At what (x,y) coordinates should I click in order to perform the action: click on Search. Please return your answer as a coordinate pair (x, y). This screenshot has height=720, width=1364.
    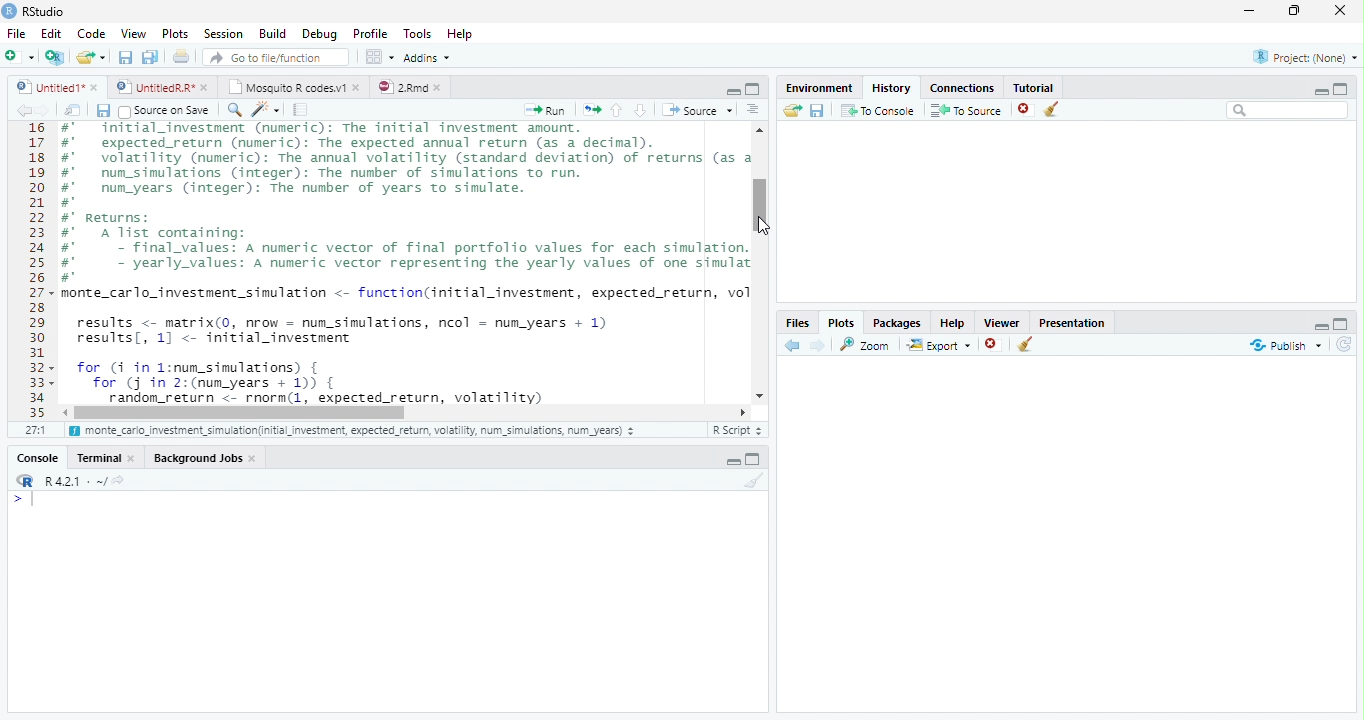
    Looking at the image, I should click on (1288, 110).